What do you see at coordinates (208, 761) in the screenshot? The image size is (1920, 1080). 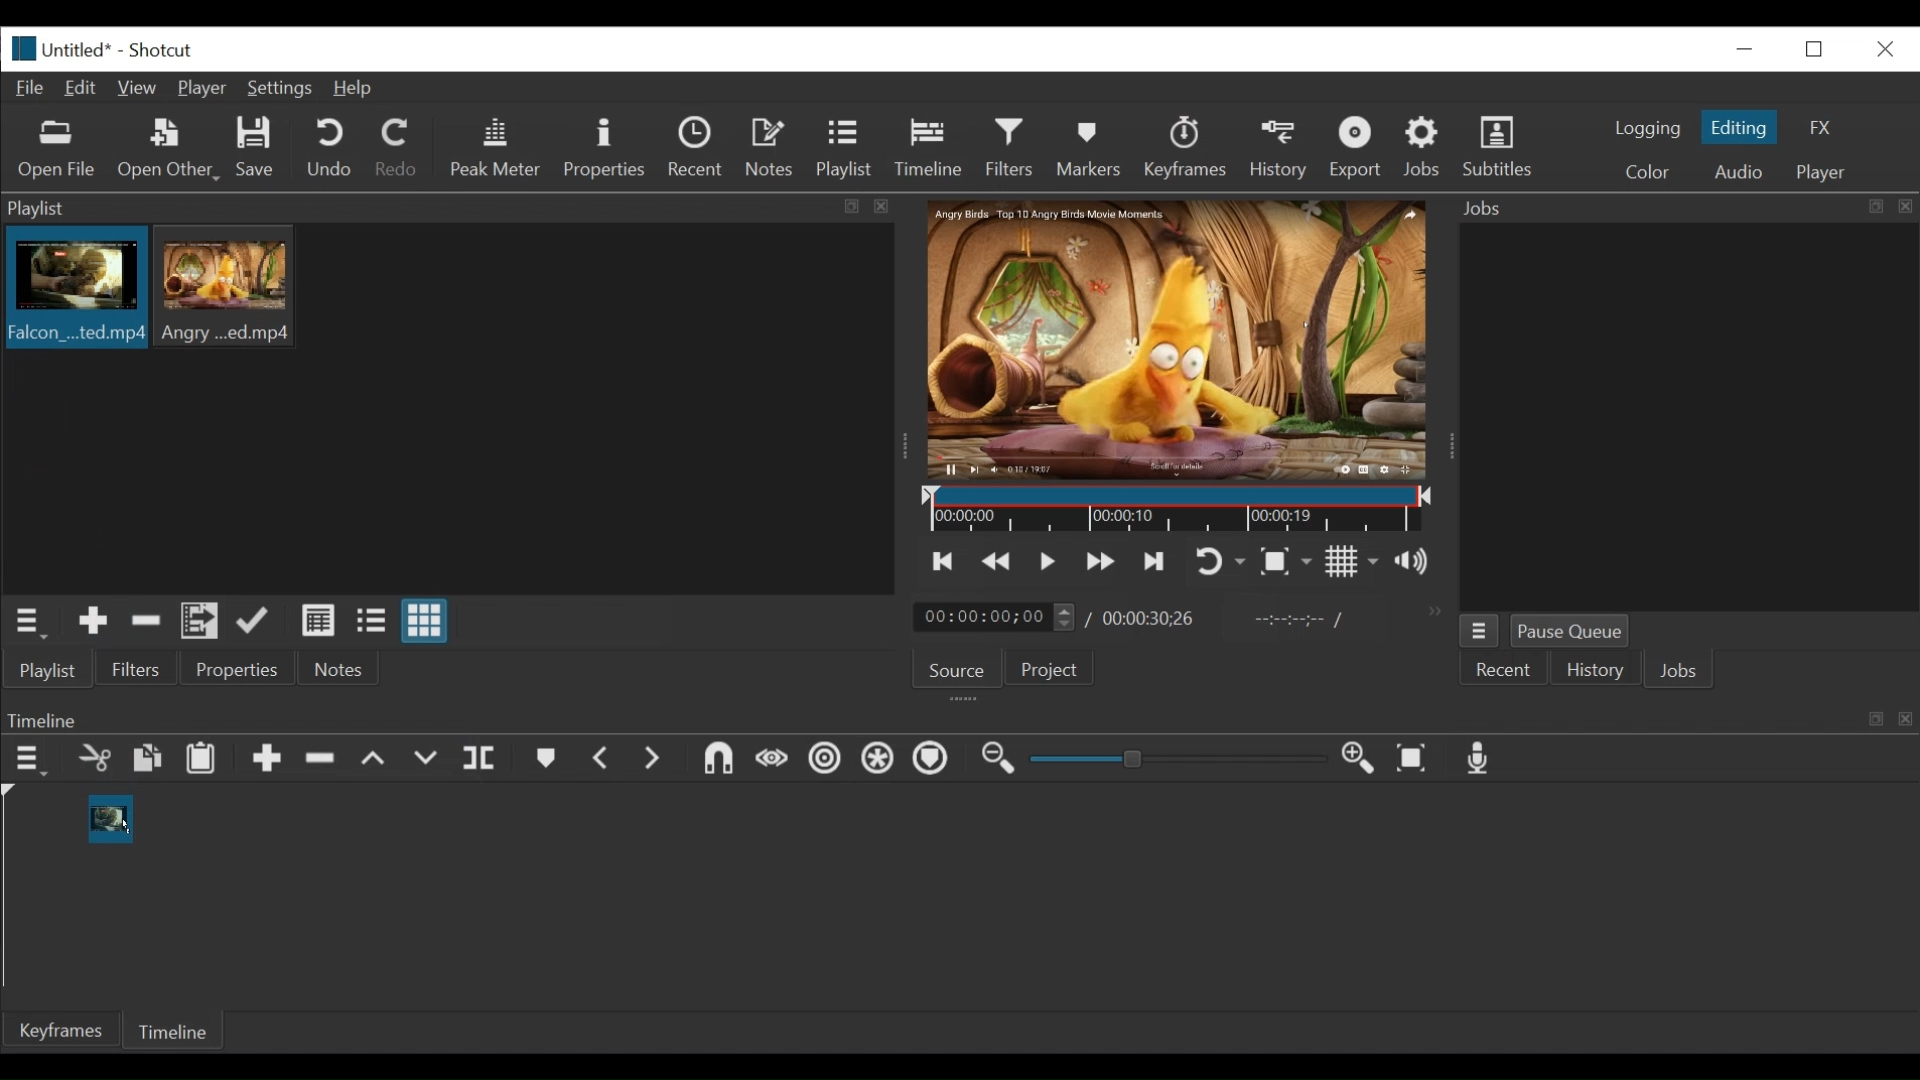 I see `Paste` at bounding box center [208, 761].